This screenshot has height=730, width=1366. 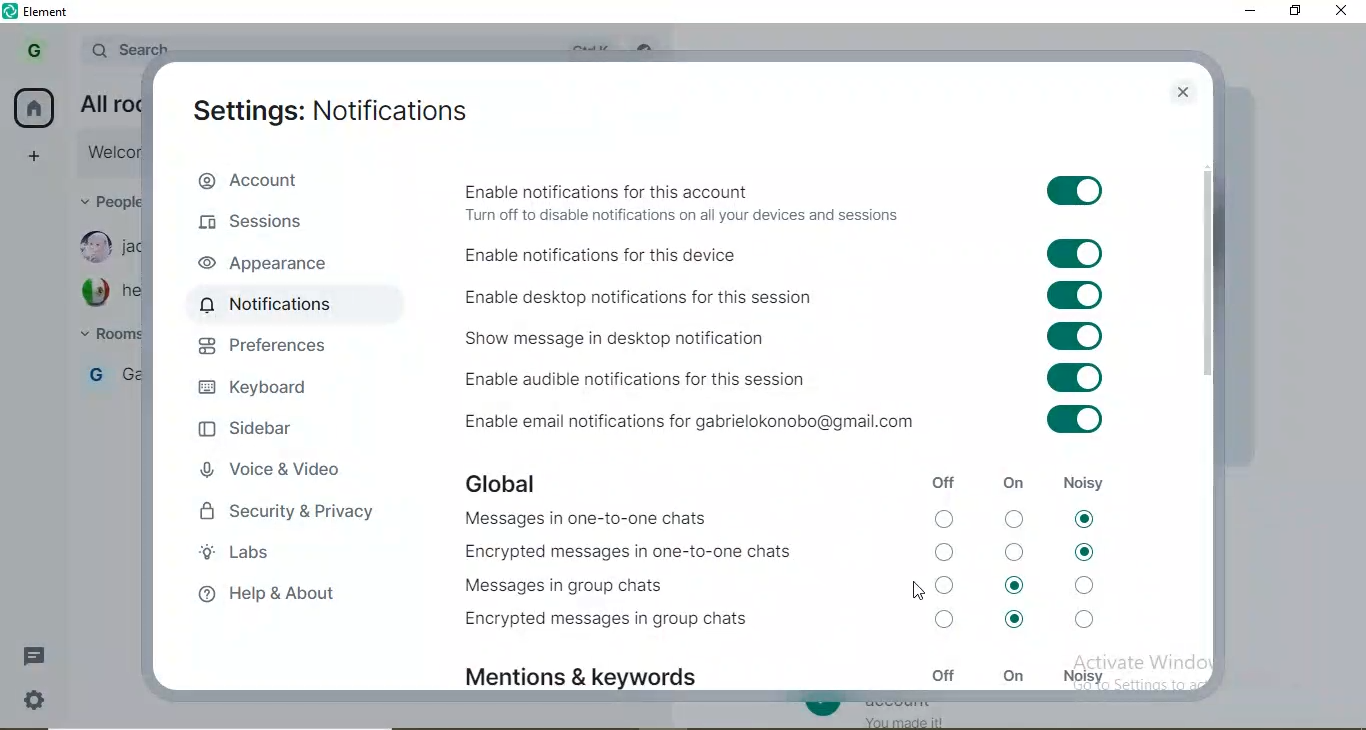 What do you see at coordinates (724, 201) in the screenshot?
I see `enable notifications` at bounding box center [724, 201].